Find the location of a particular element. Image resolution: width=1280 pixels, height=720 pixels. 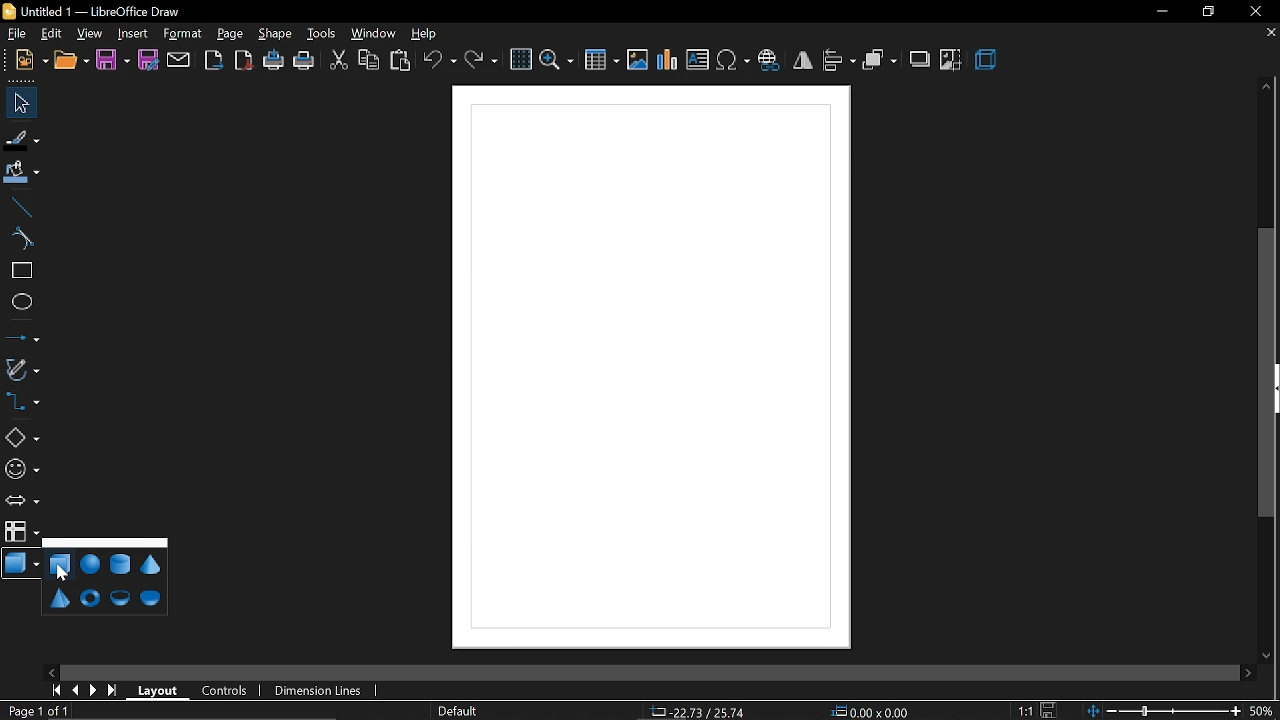

symbol shapes is located at coordinates (22, 469).